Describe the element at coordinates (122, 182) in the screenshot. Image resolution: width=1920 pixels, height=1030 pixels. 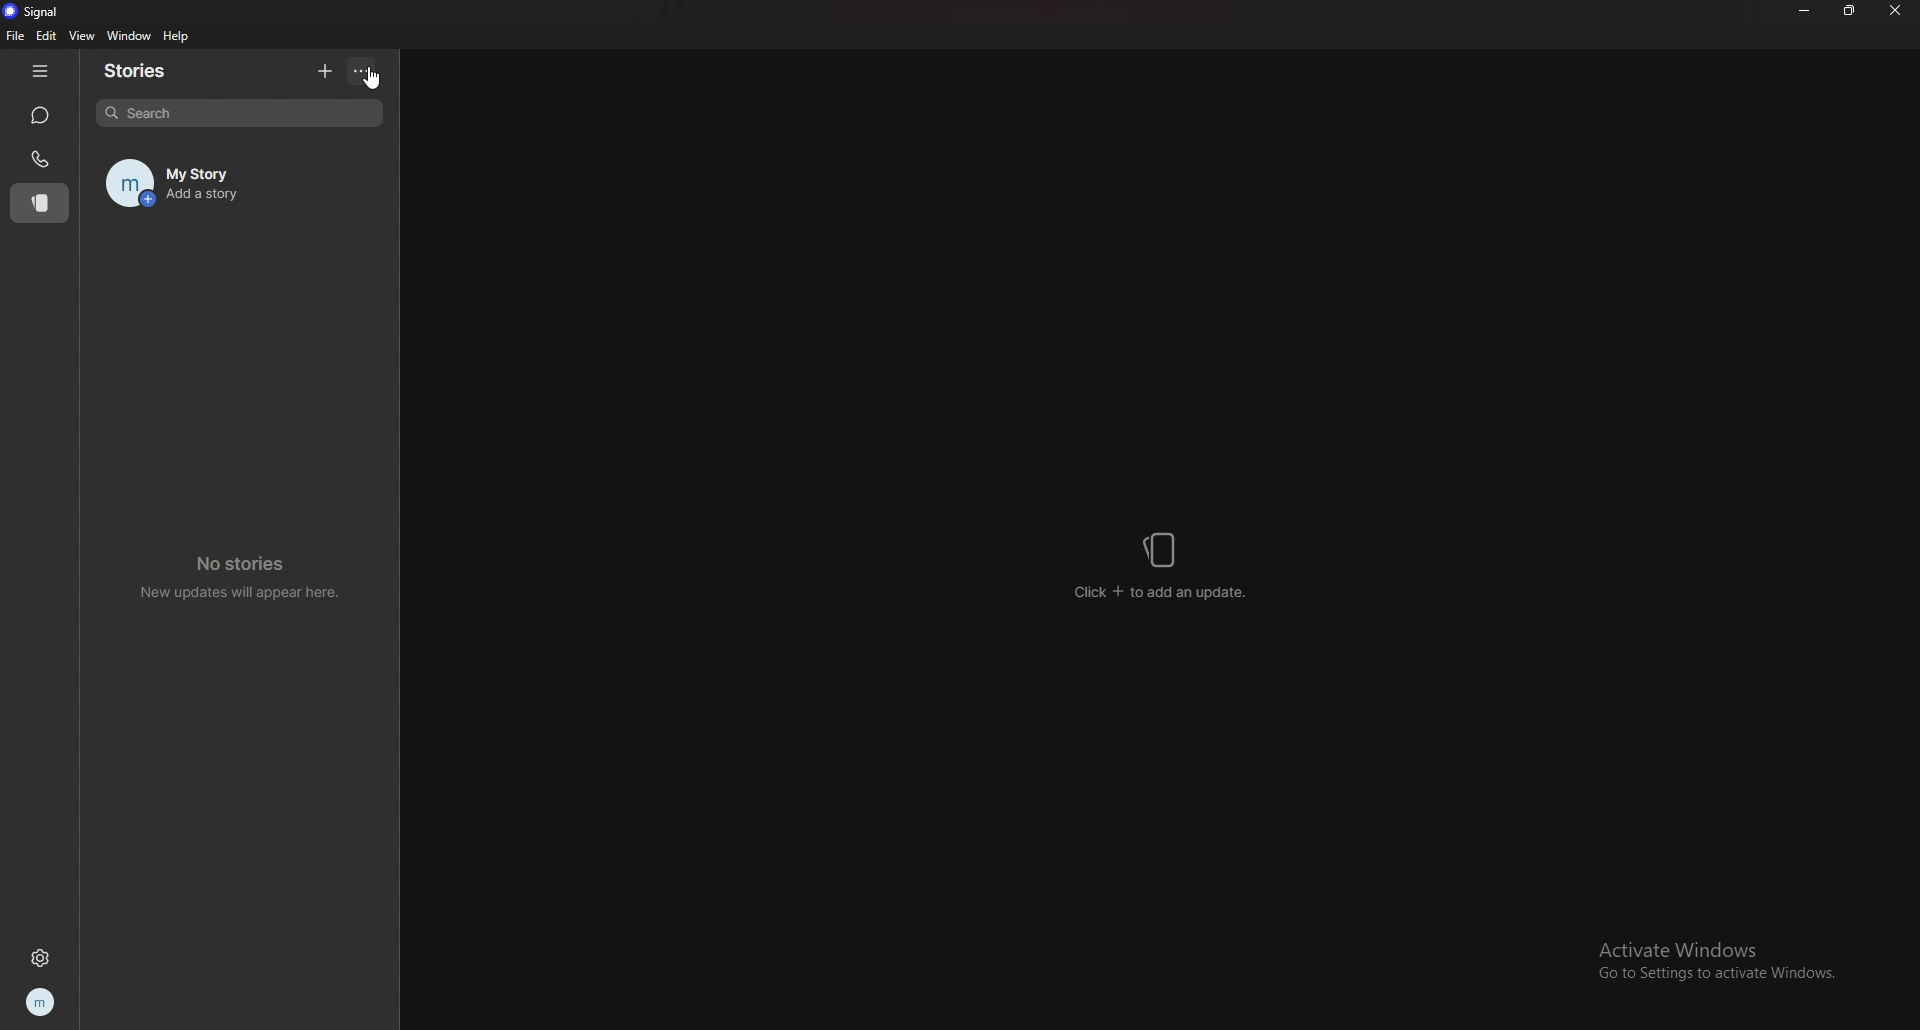
I see `profile image` at that location.